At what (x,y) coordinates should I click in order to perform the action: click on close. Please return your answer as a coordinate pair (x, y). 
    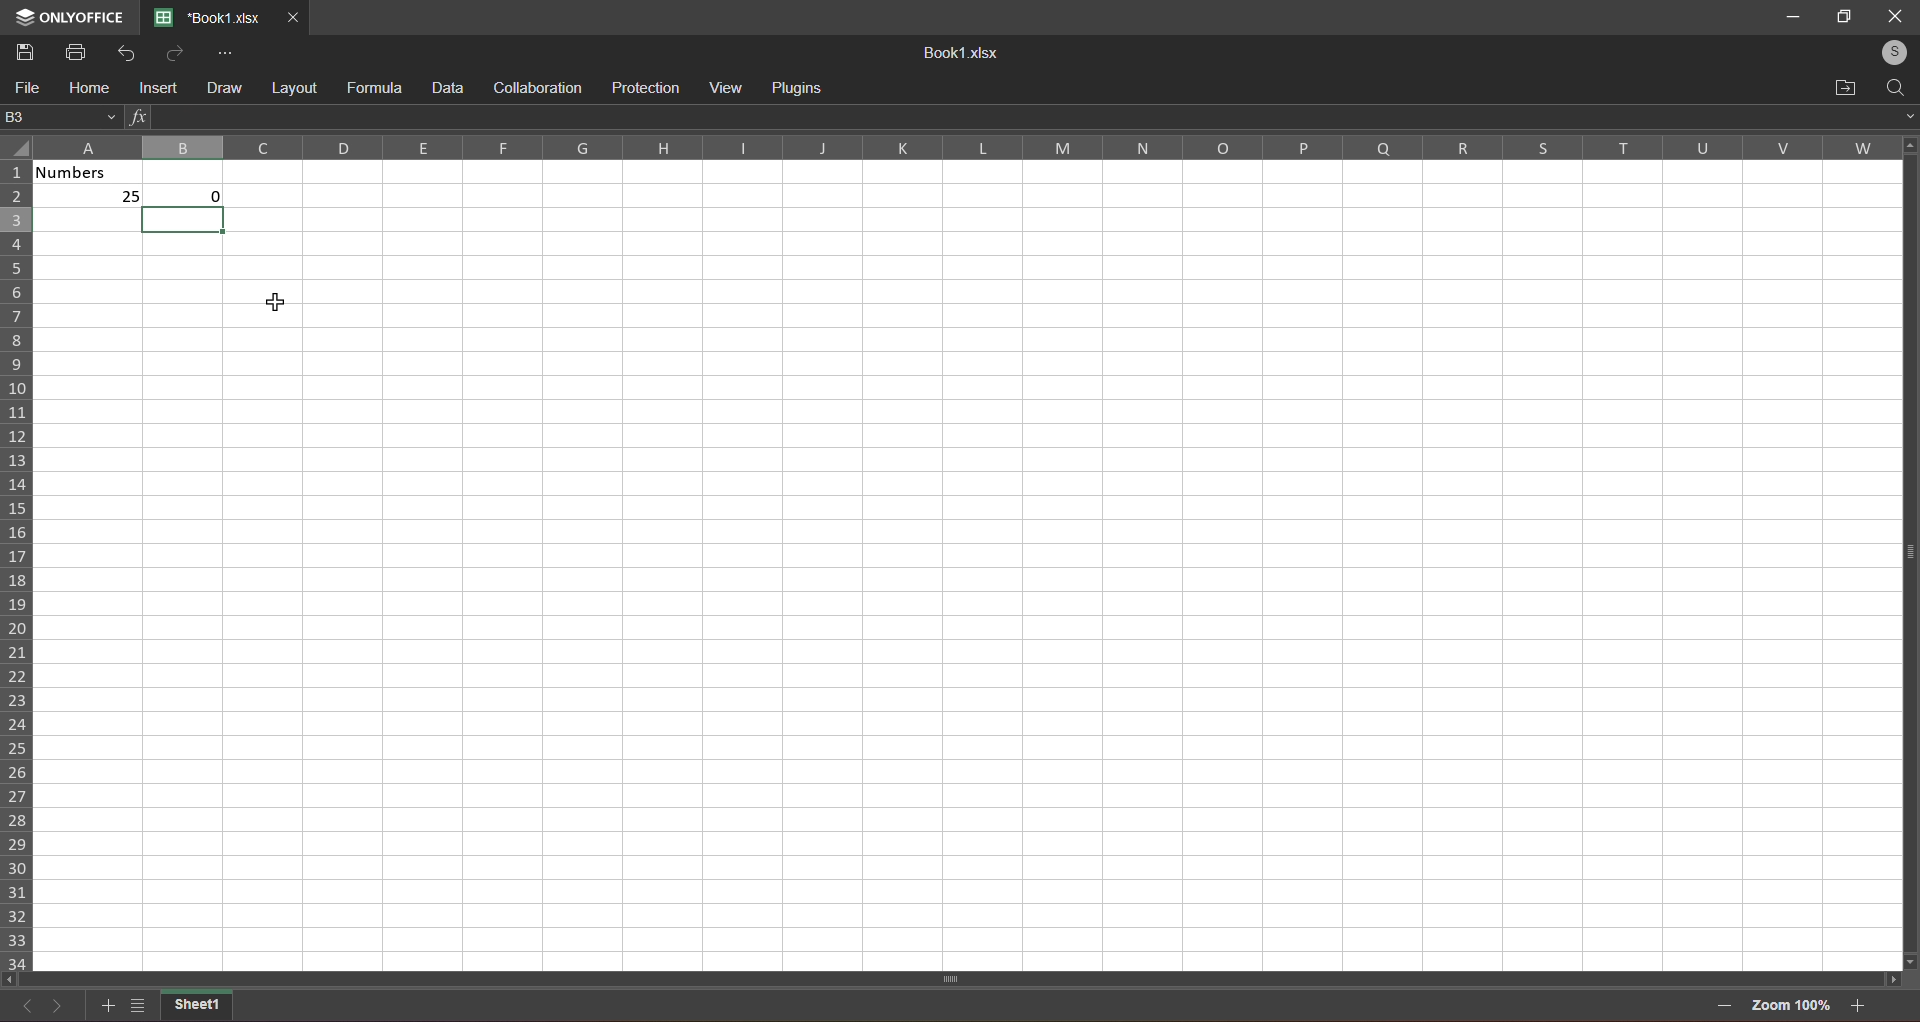
    Looking at the image, I should click on (1893, 16).